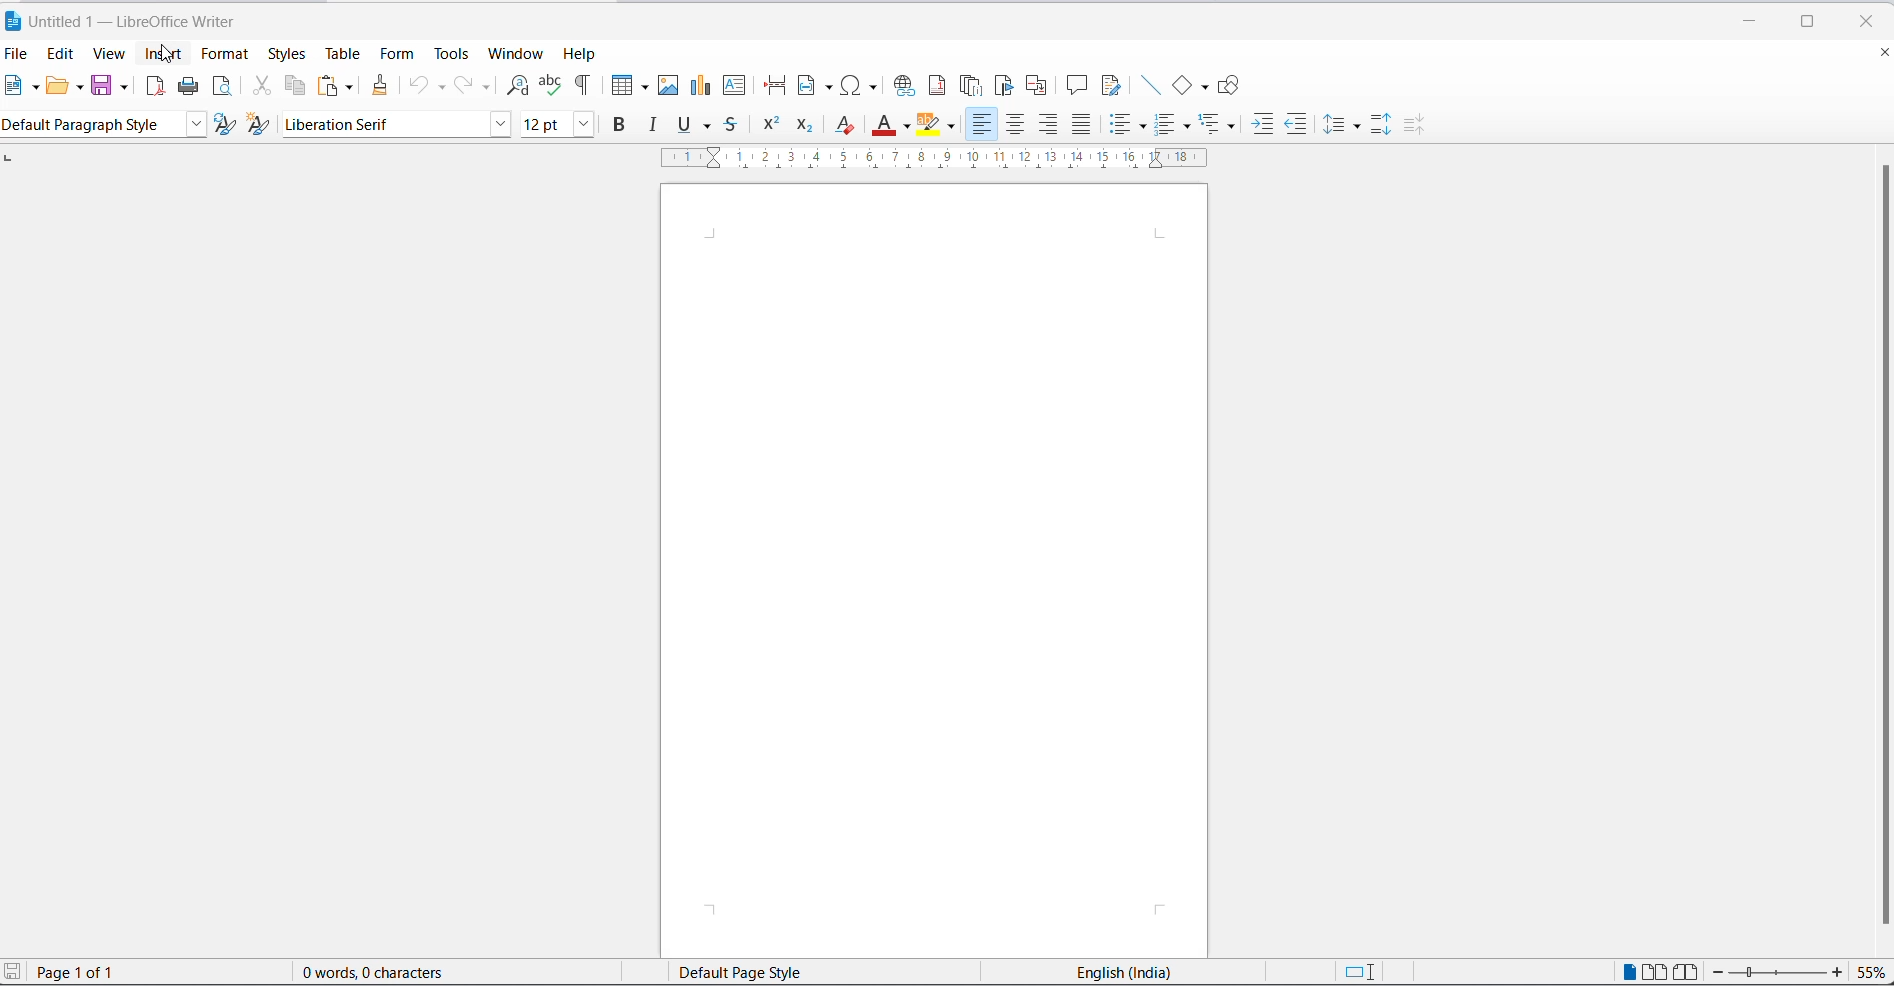 The width and height of the screenshot is (1894, 986). I want to click on paste options, so click(347, 85).